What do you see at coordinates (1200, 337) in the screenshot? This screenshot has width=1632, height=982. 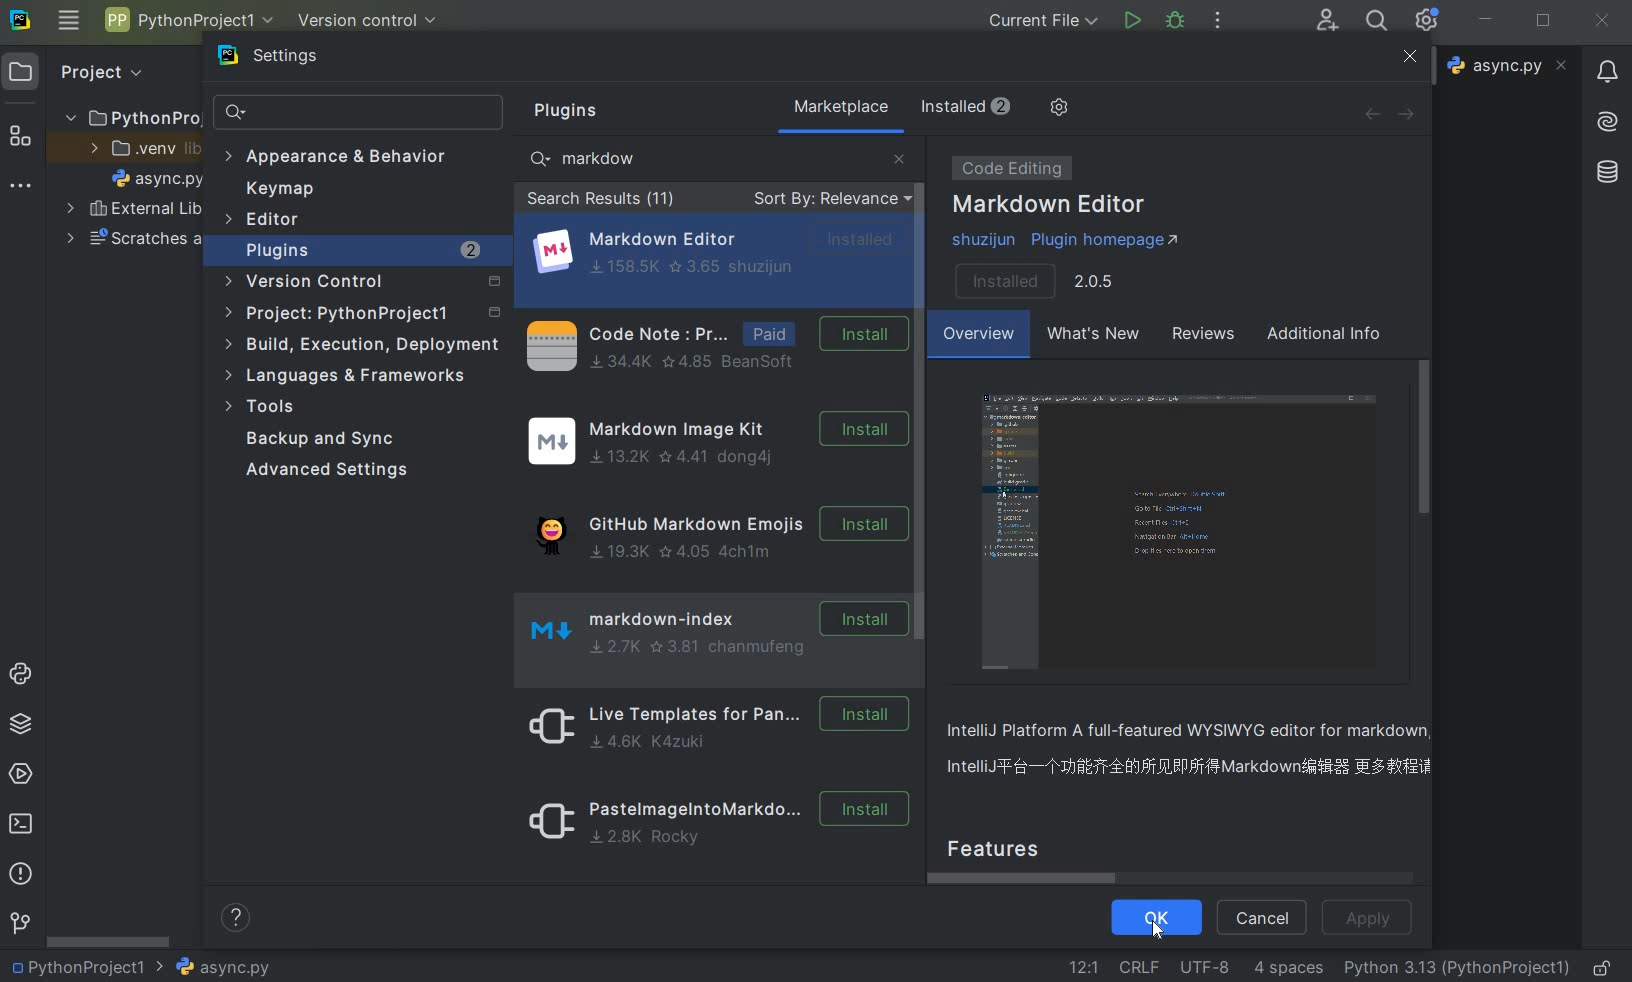 I see `reviews` at bounding box center [1200, 337].